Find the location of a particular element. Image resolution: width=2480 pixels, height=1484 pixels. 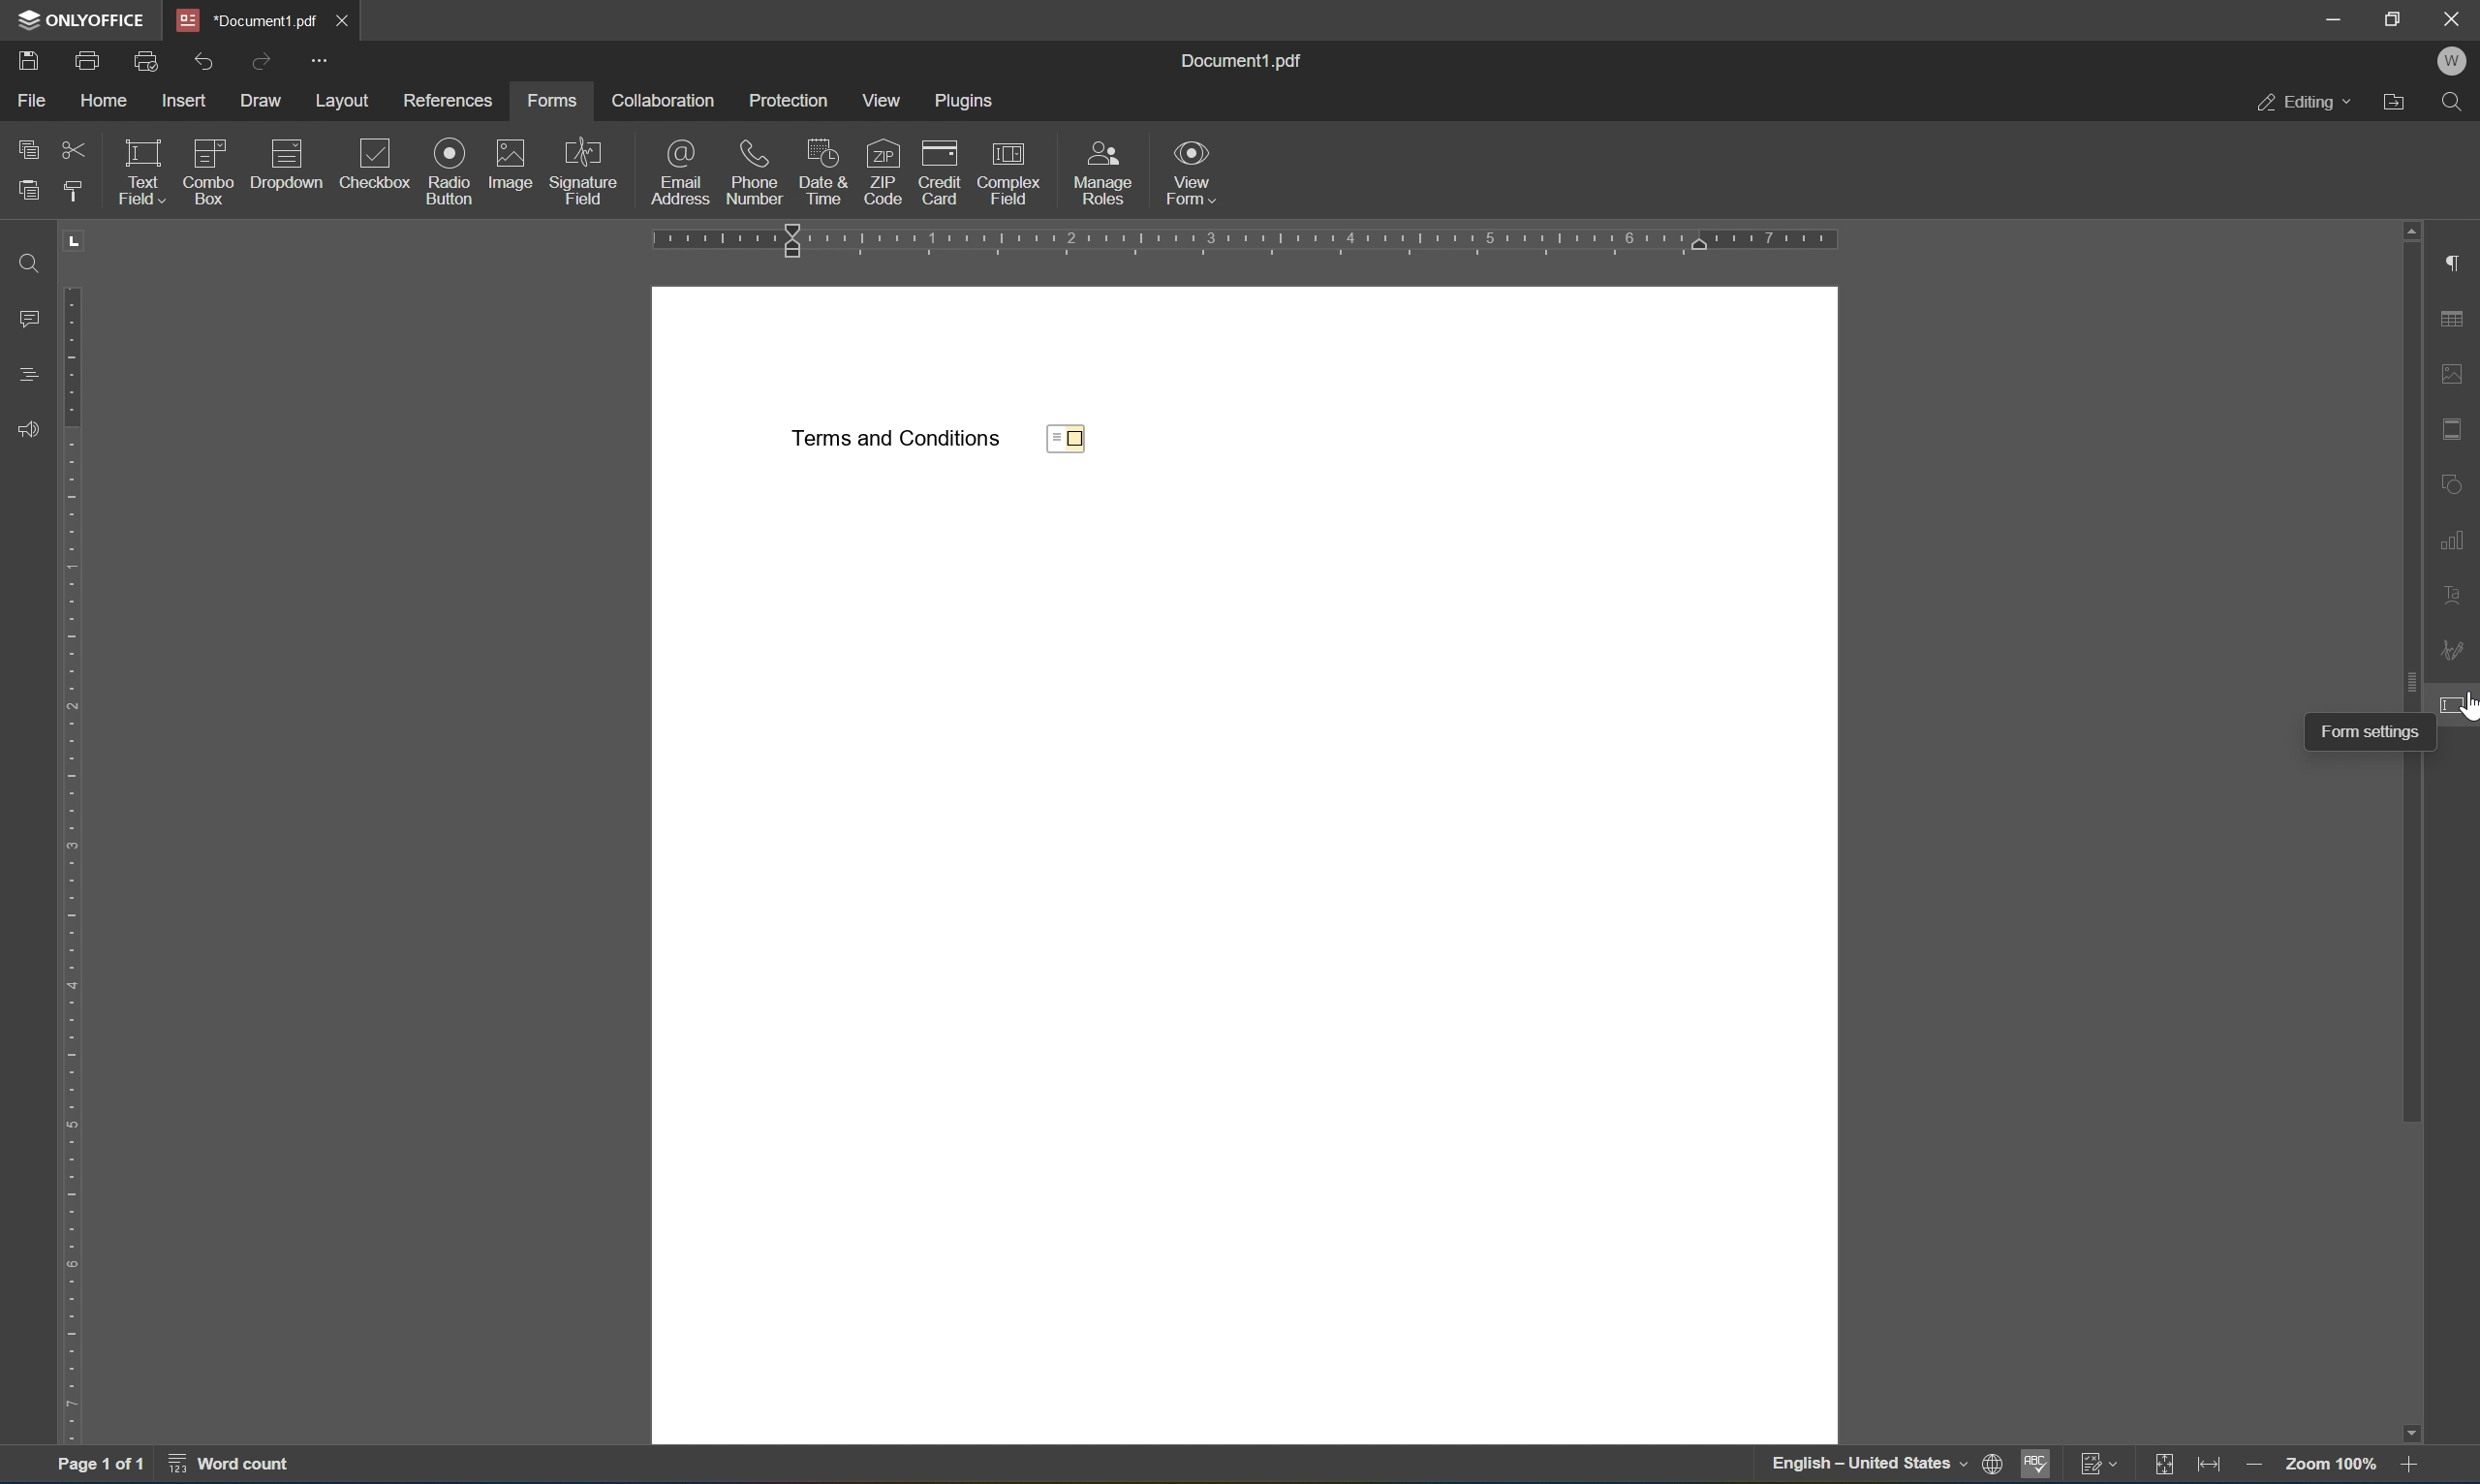

document1.pdf is located at coordinates (1248, 63).